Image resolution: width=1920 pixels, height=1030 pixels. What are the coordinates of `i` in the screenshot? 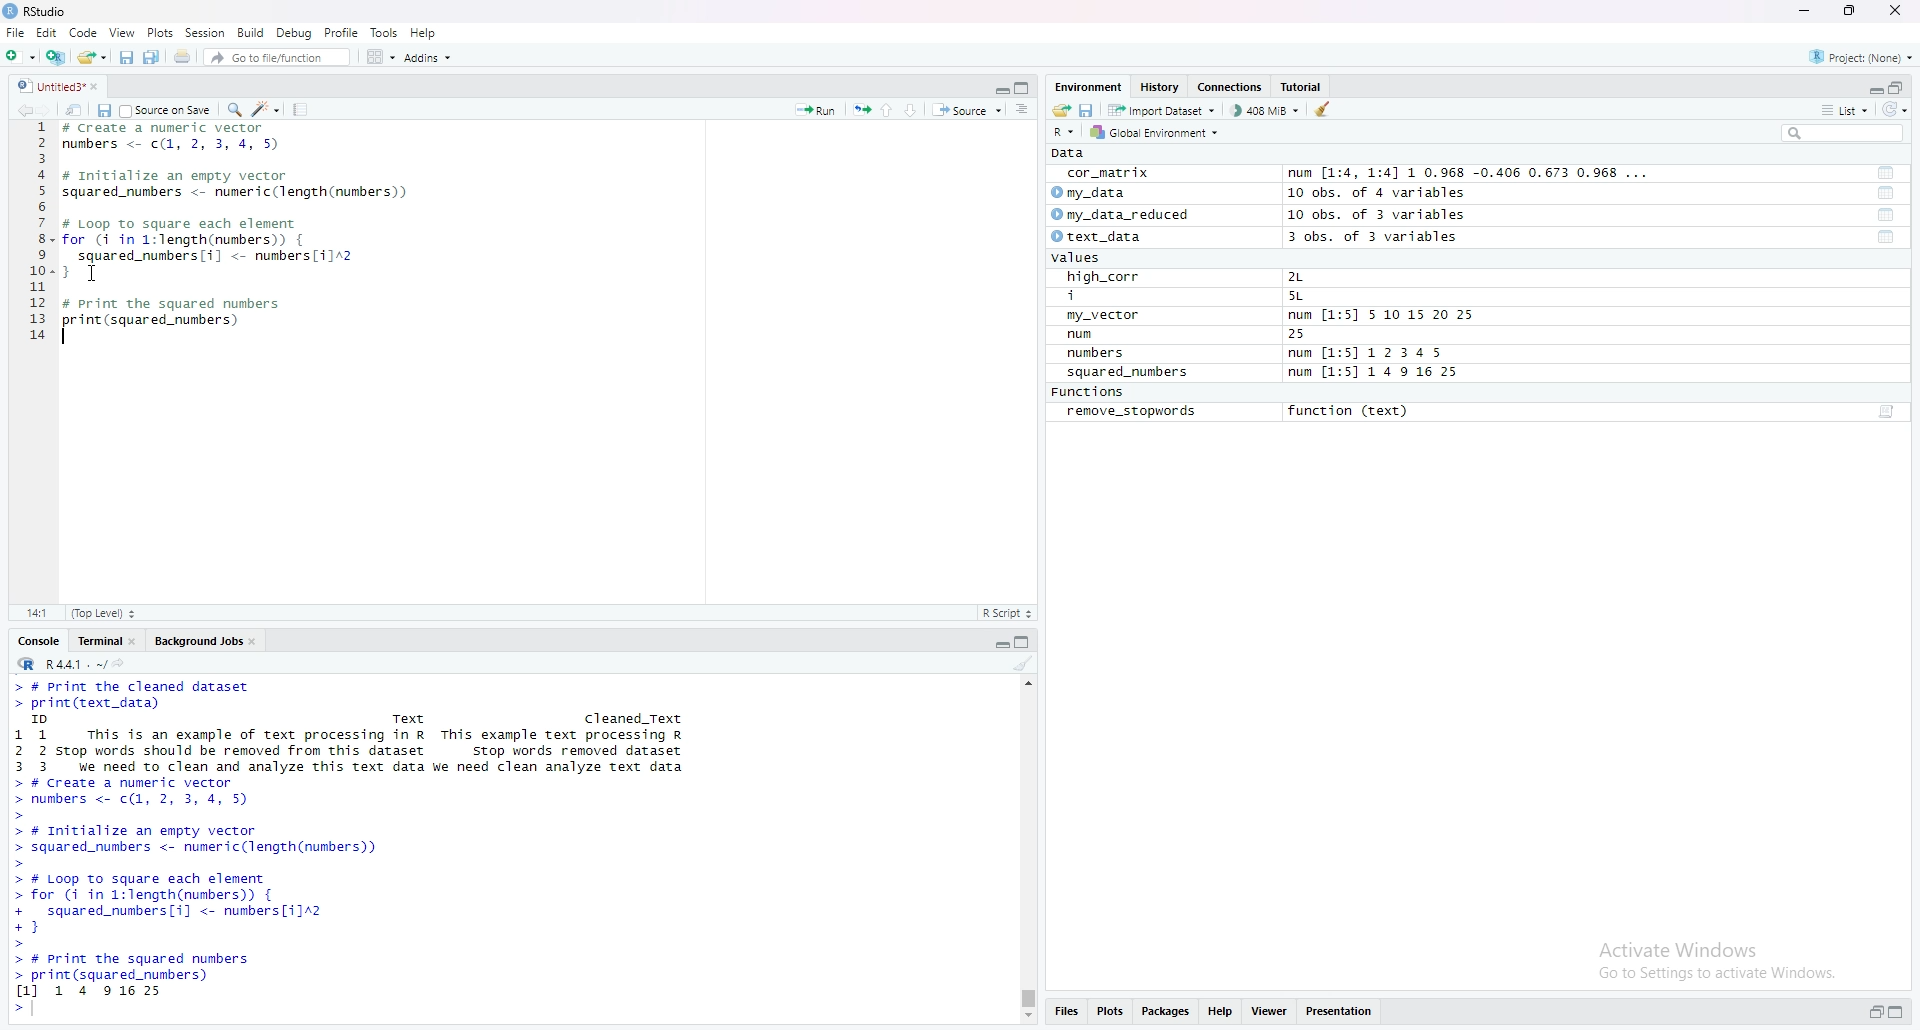 It's located at (1107, 297).